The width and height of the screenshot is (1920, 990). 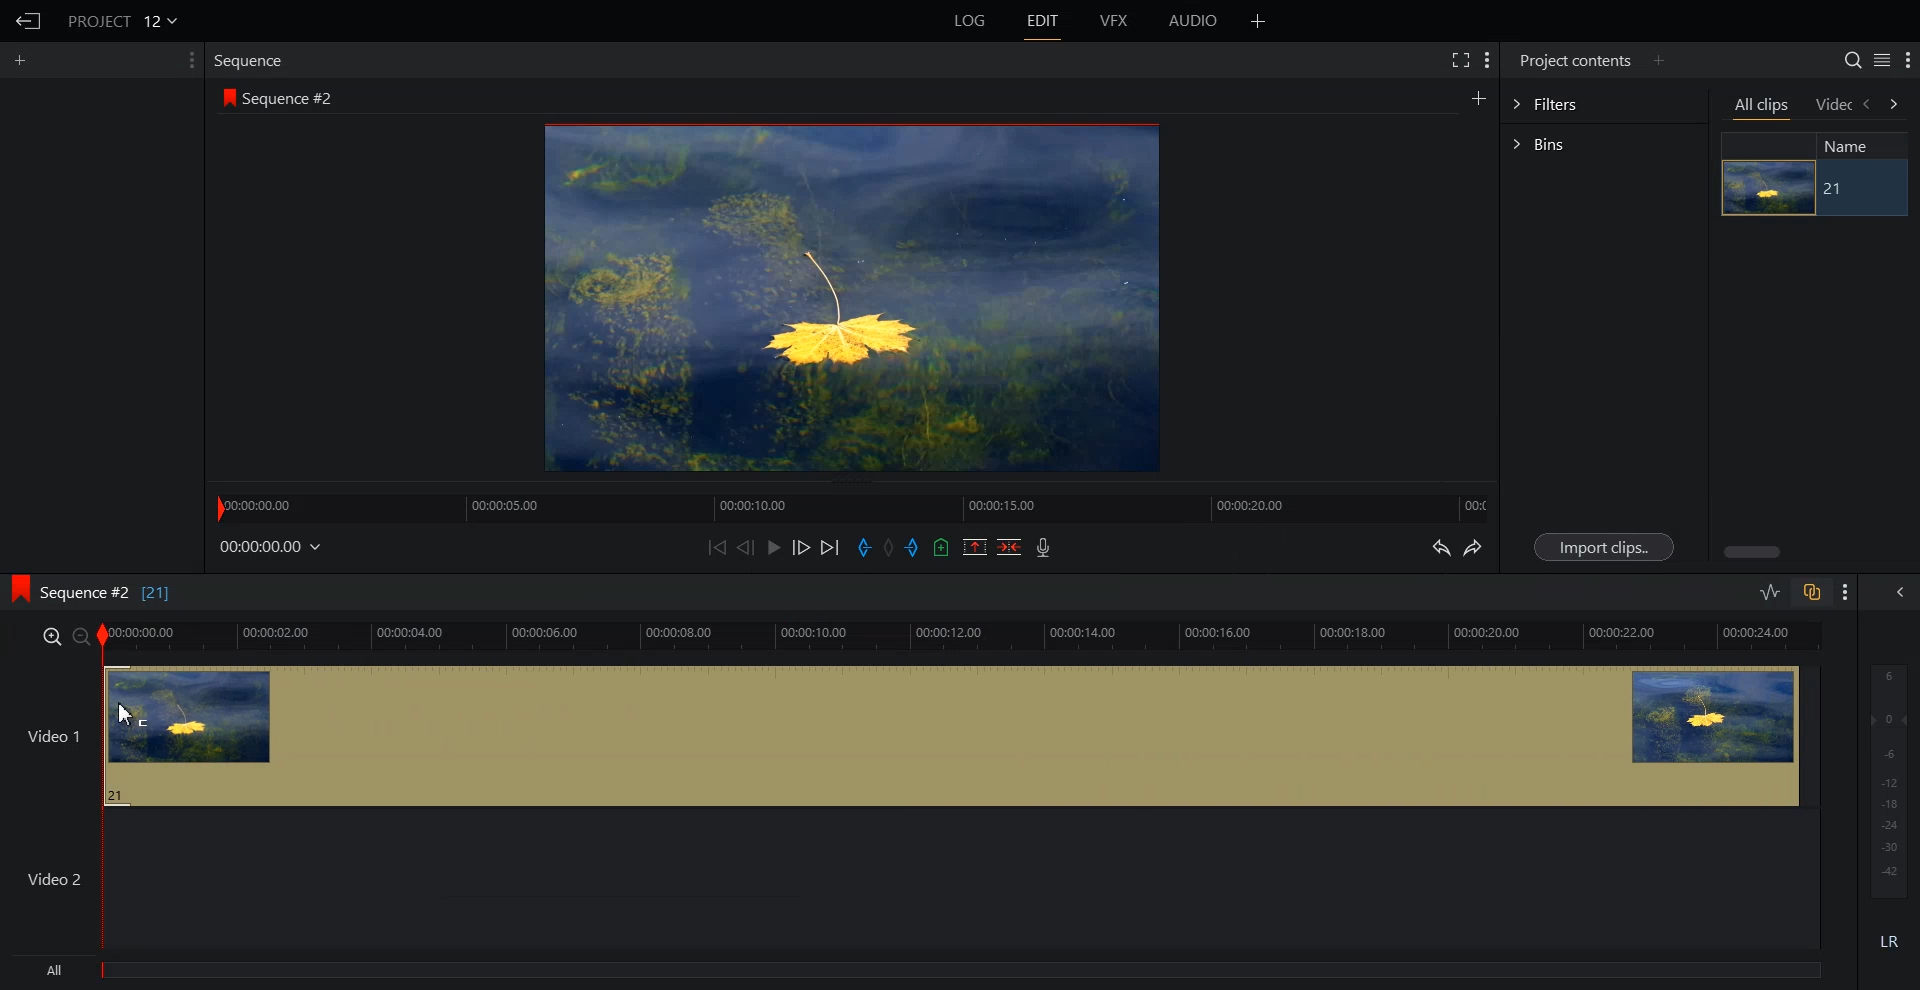 I want to click on Video Preview, so click(x=864, y=303).